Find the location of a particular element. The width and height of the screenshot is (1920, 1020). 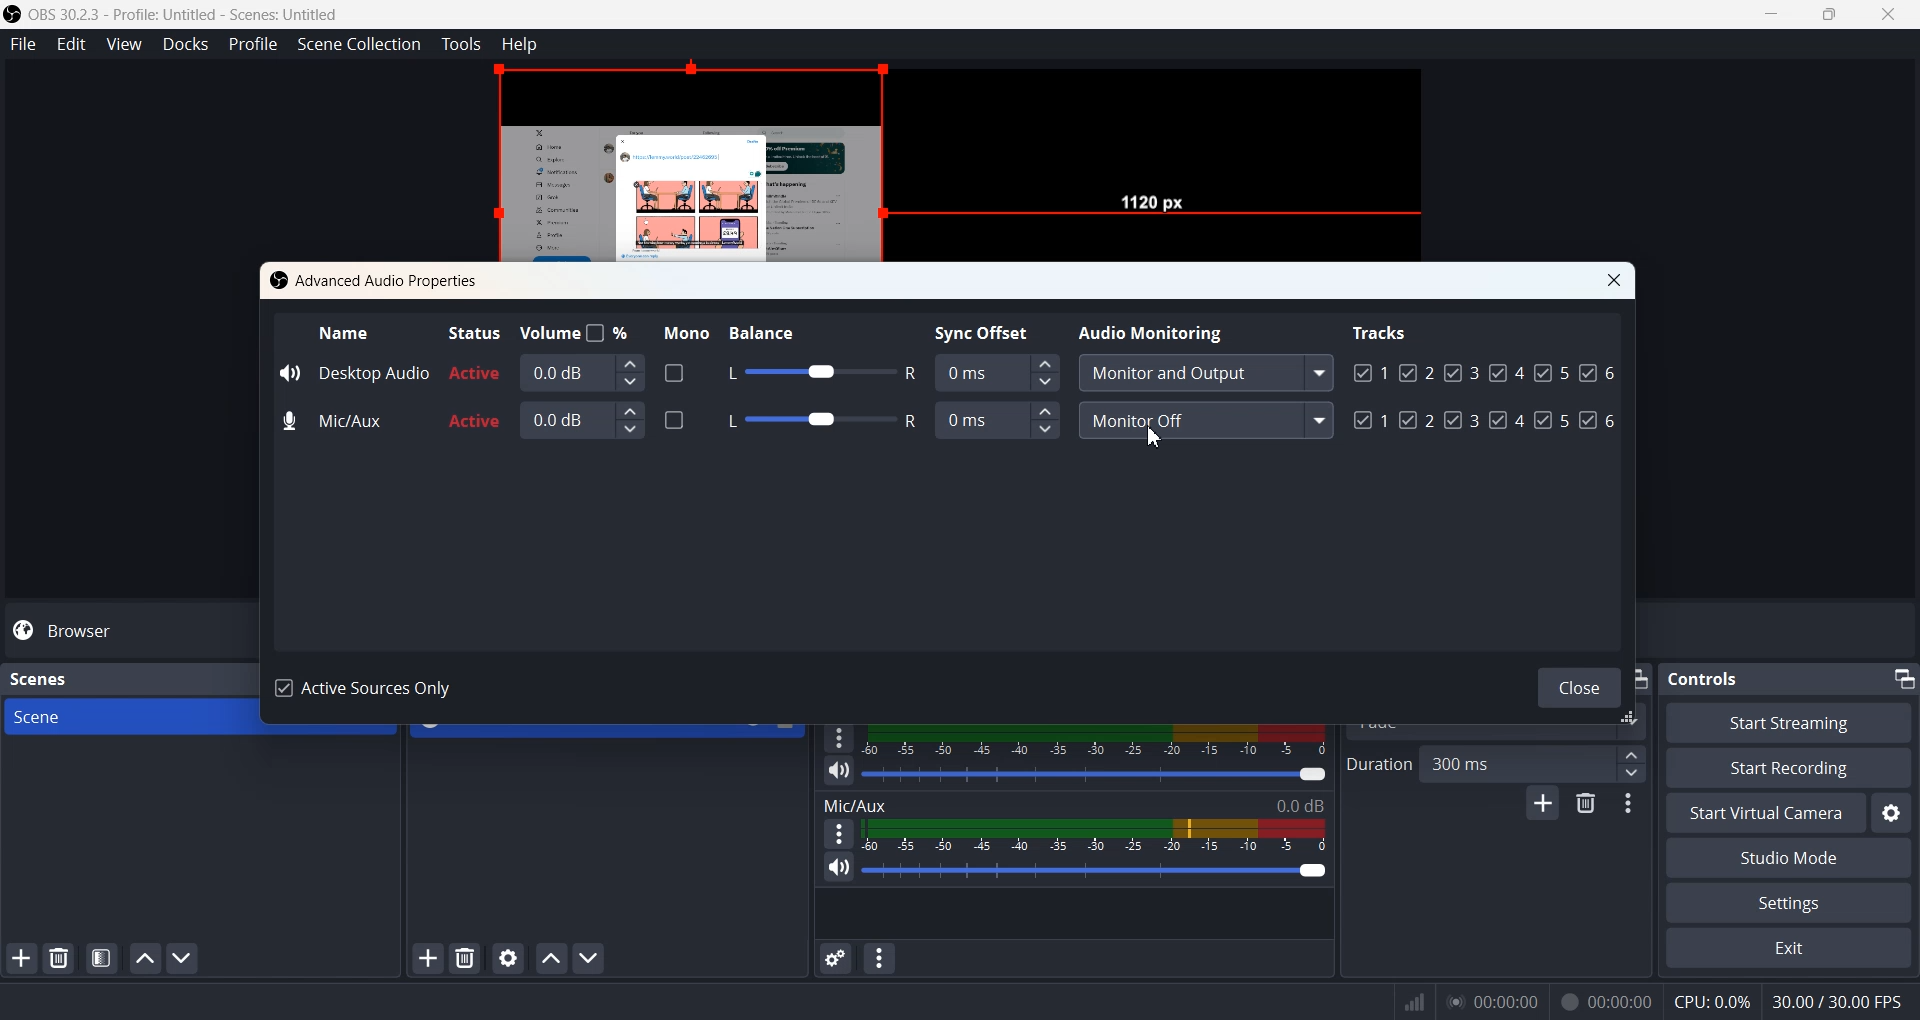

00:00:00 is located at coordinates (1493, 1000).